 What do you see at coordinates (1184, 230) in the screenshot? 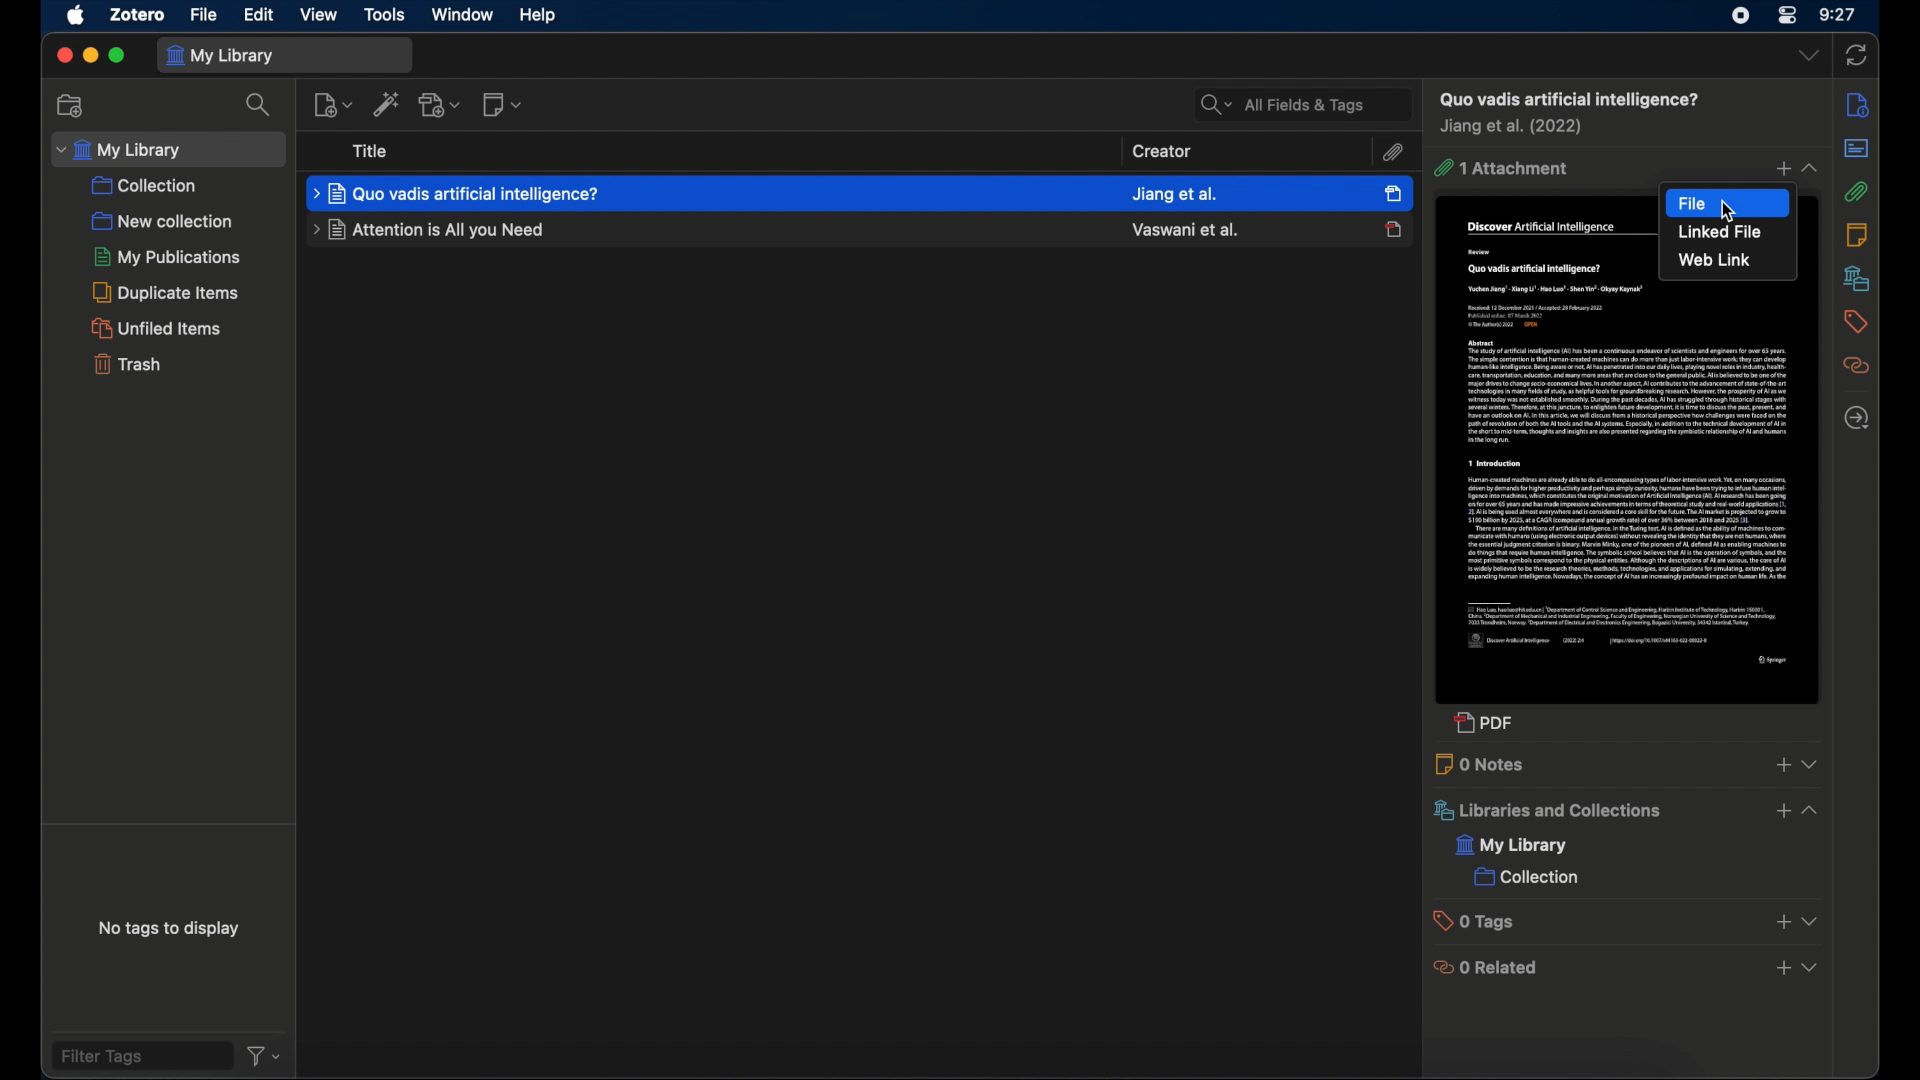
I see `creator` at bounding box center [1184, 230].